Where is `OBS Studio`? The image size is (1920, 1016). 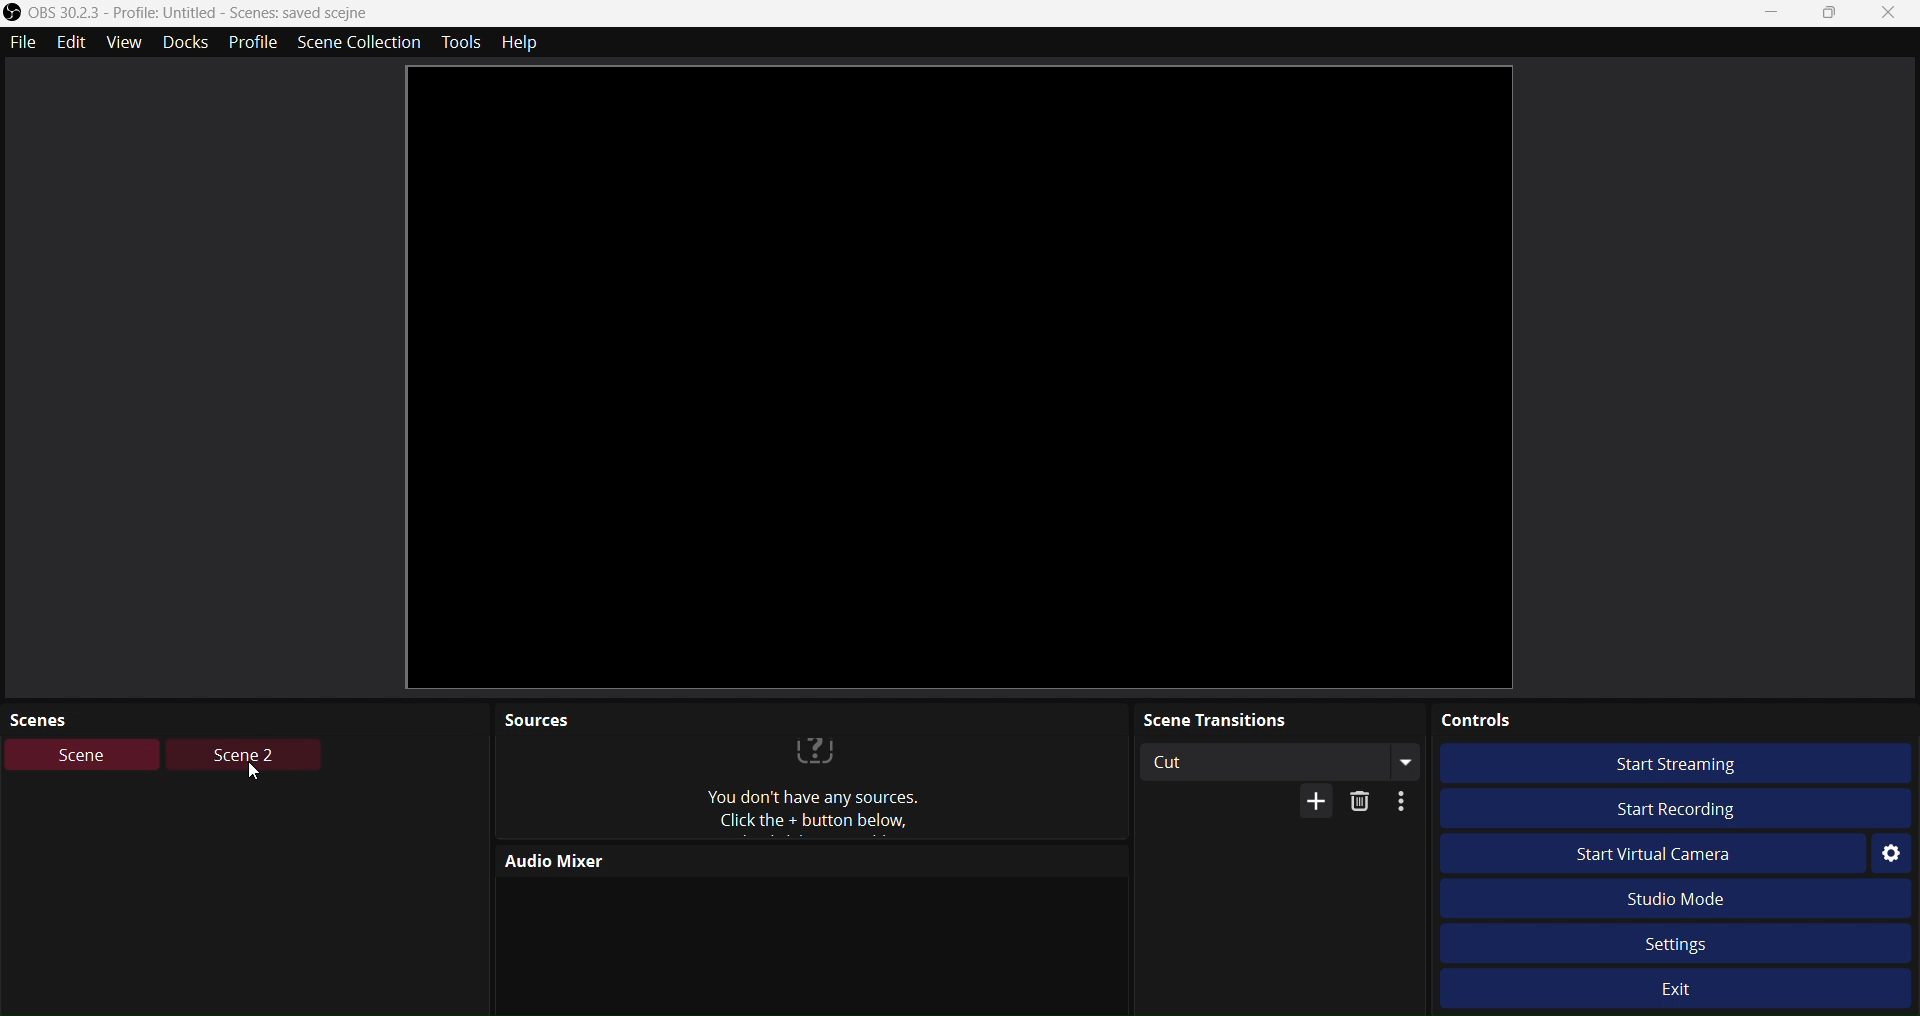
OBS Studio is located at coordinates (188, 13).